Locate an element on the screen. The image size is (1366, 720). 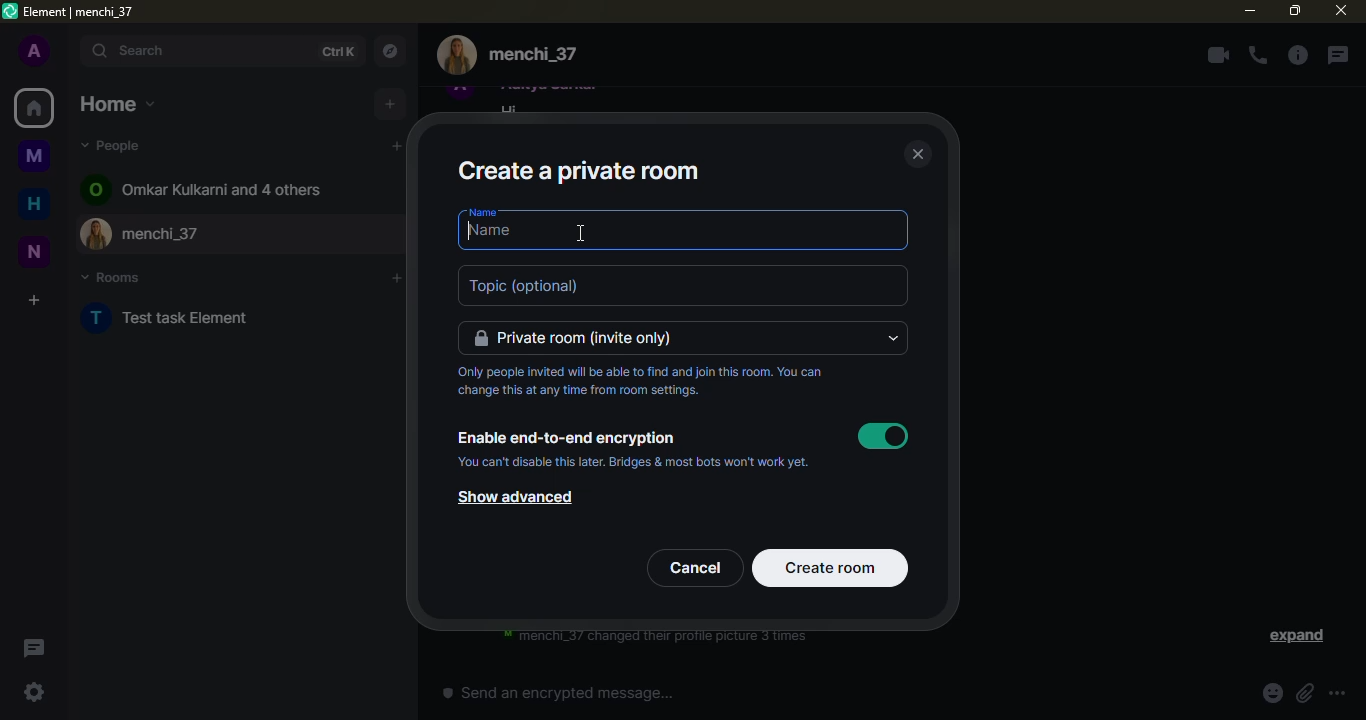
show advanced is located at coordinates (515, 497).